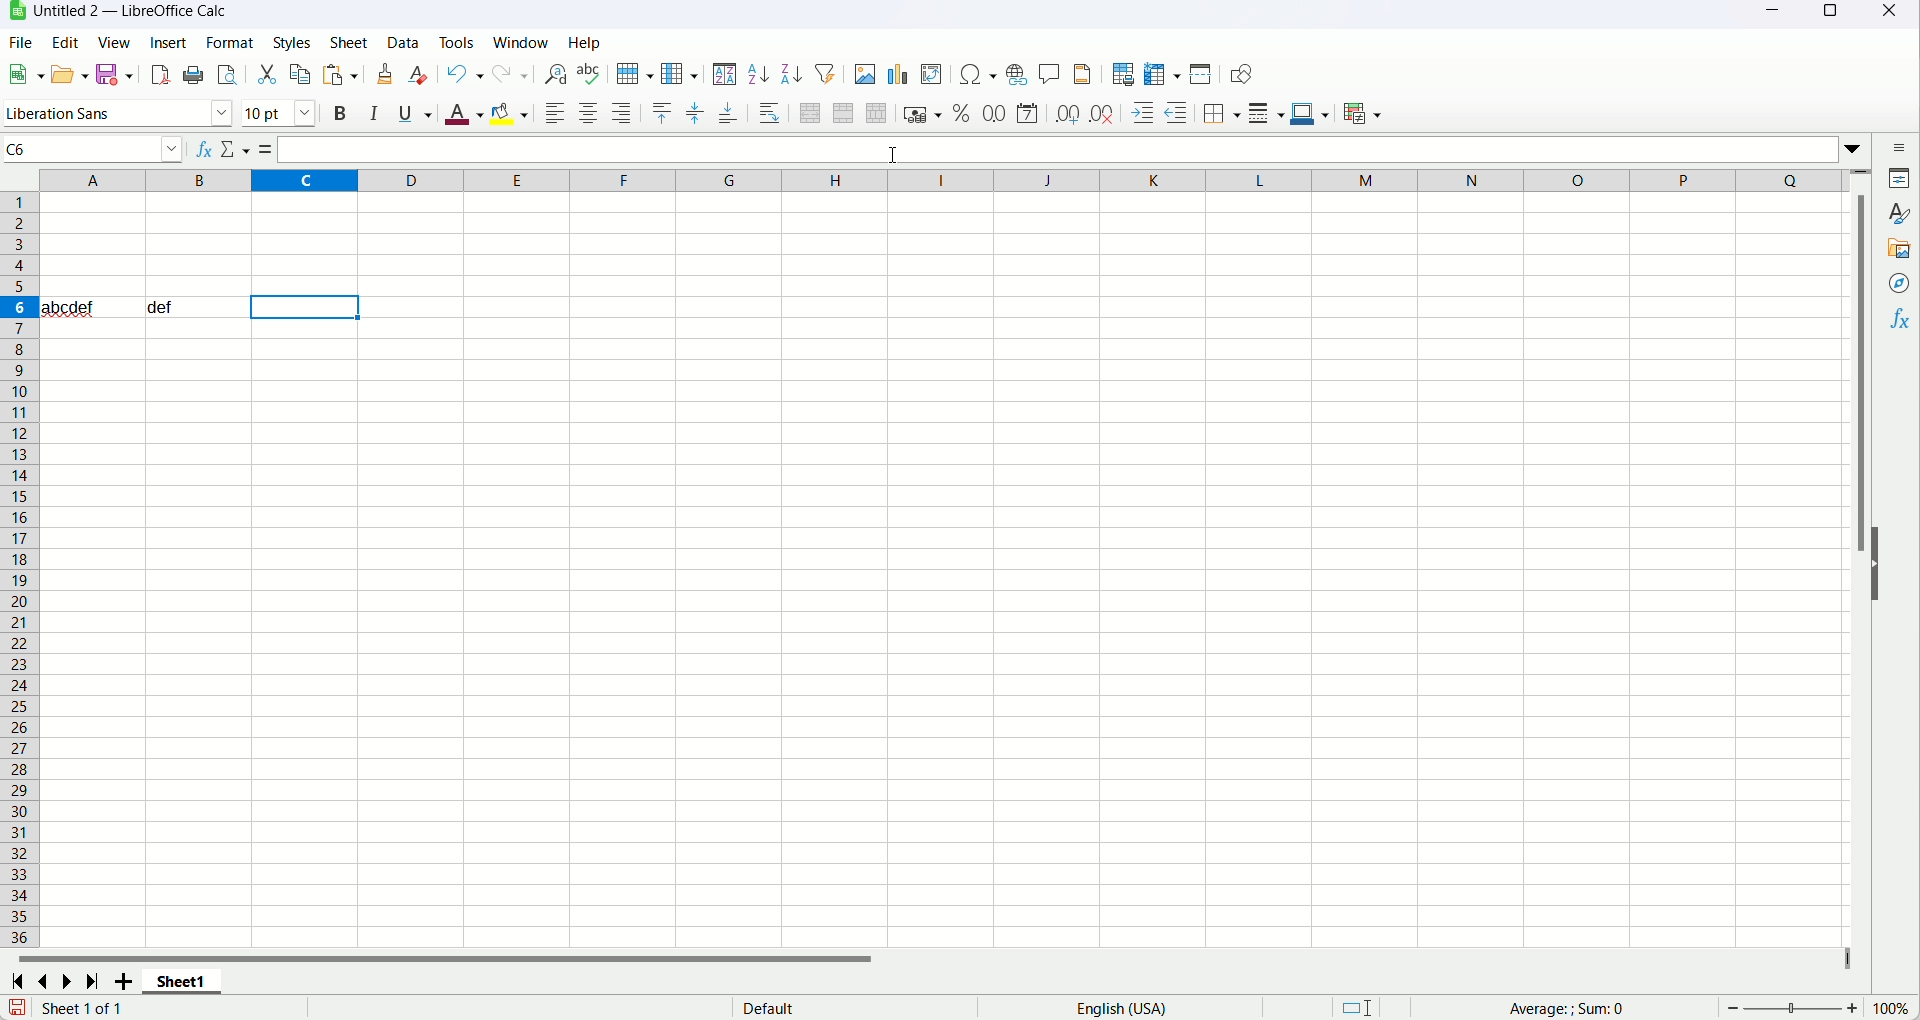  What do you see at coordinates (371, 112) in the screenshot?
I see `italics` at bounding box center [371, 112].